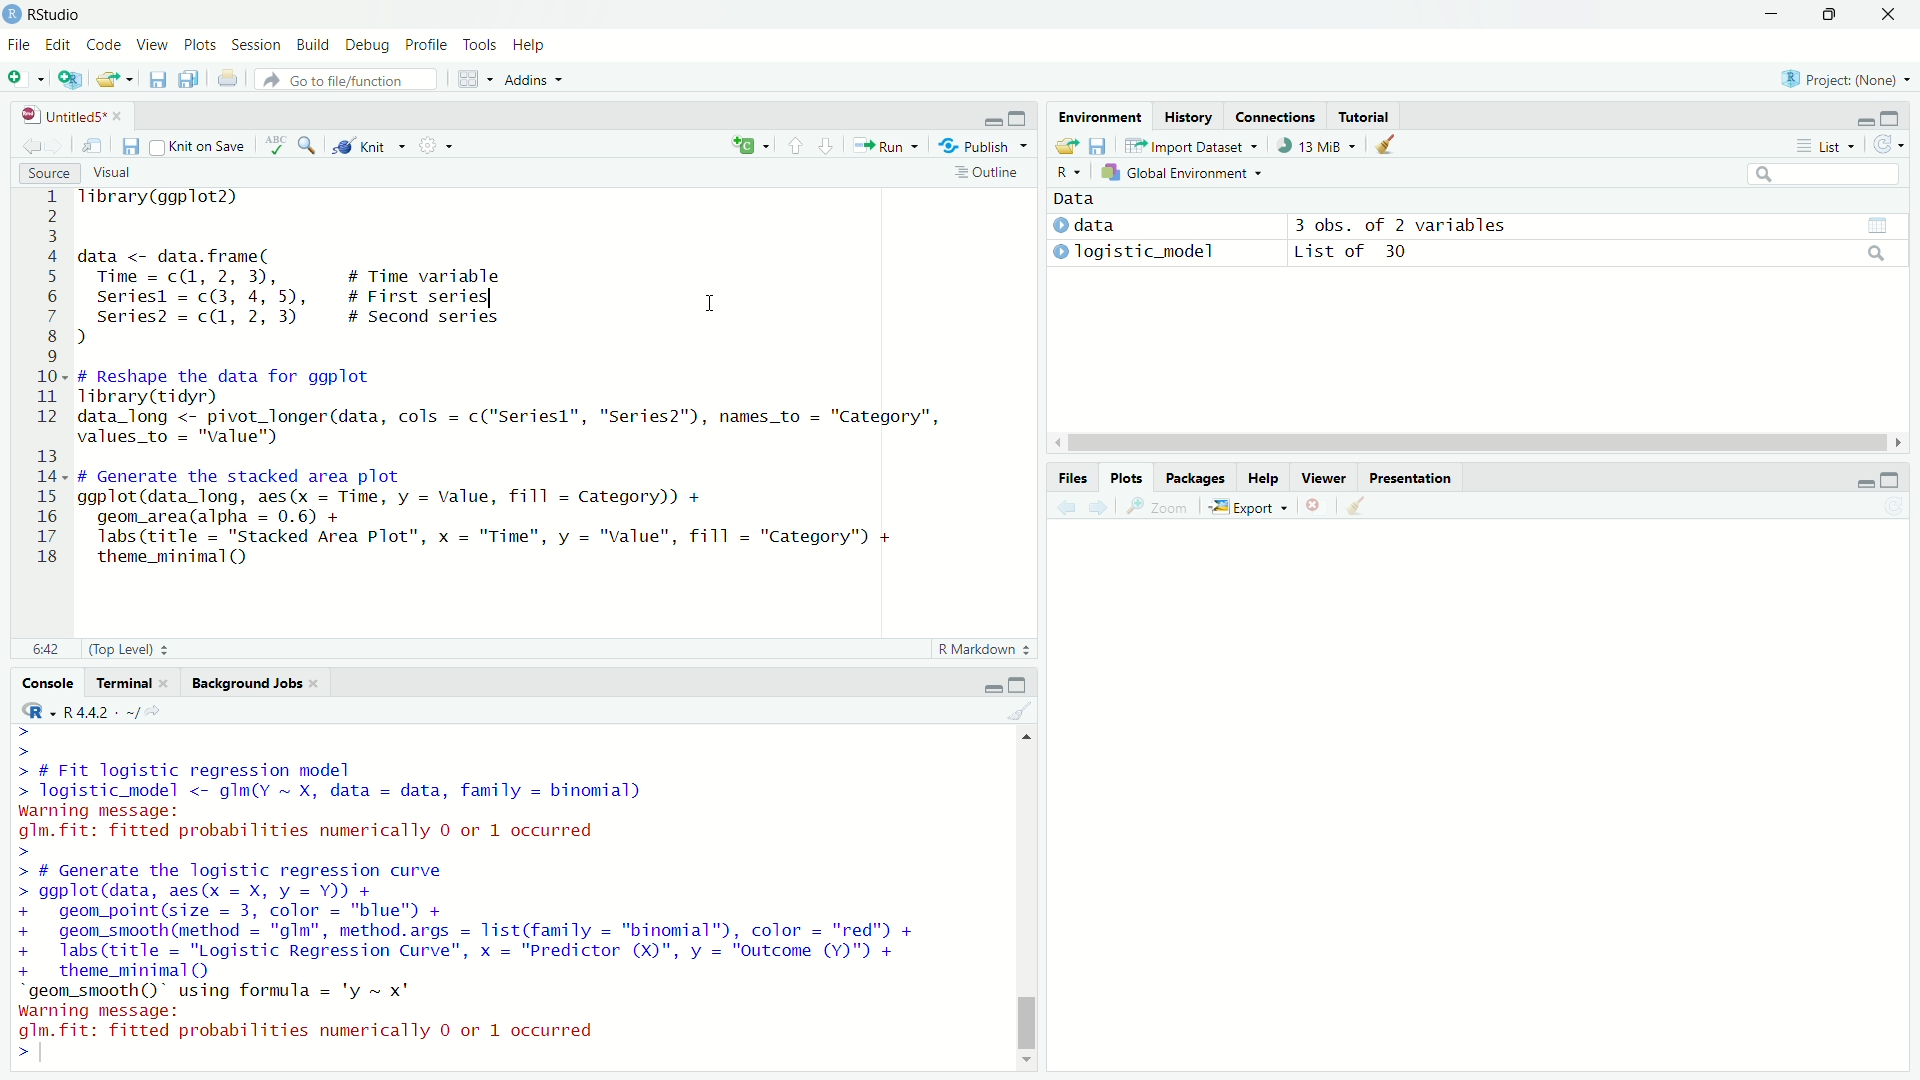  Describe the element at coordinates (248, 684) in the screenshot. I see `Background Jobs` at that location.